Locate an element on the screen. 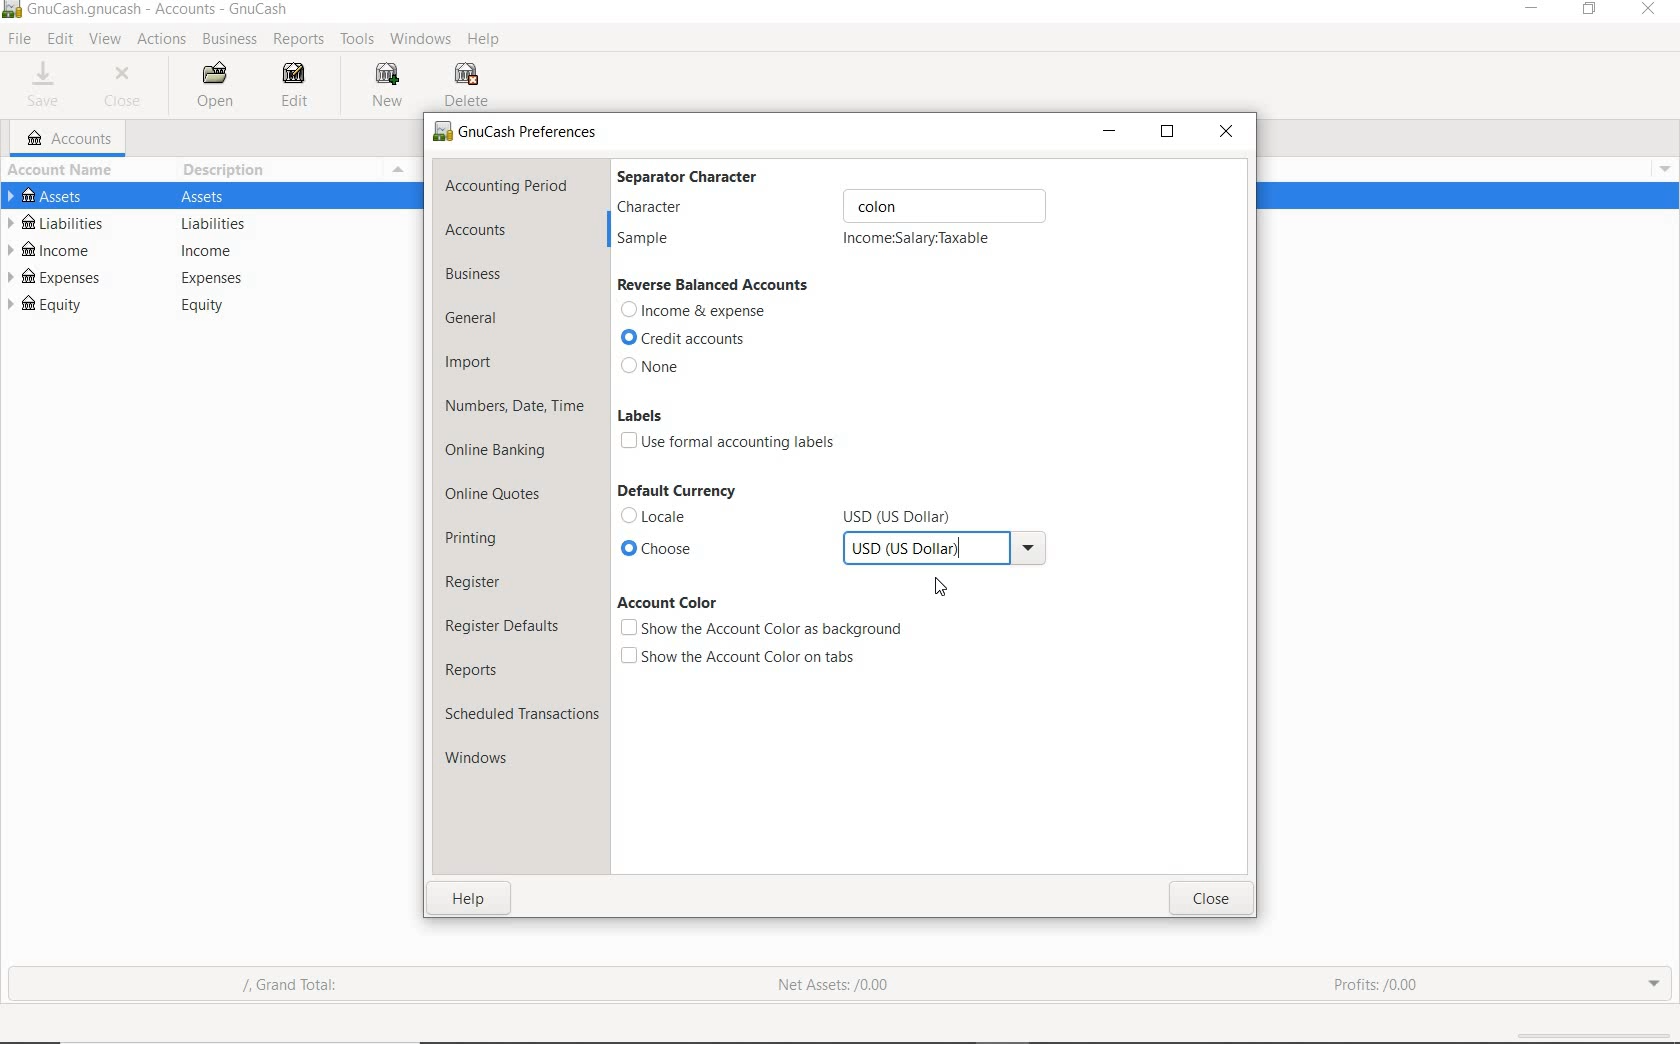 This screenshot has width=1680, height=1044.  is located at coordinates (210, 310).